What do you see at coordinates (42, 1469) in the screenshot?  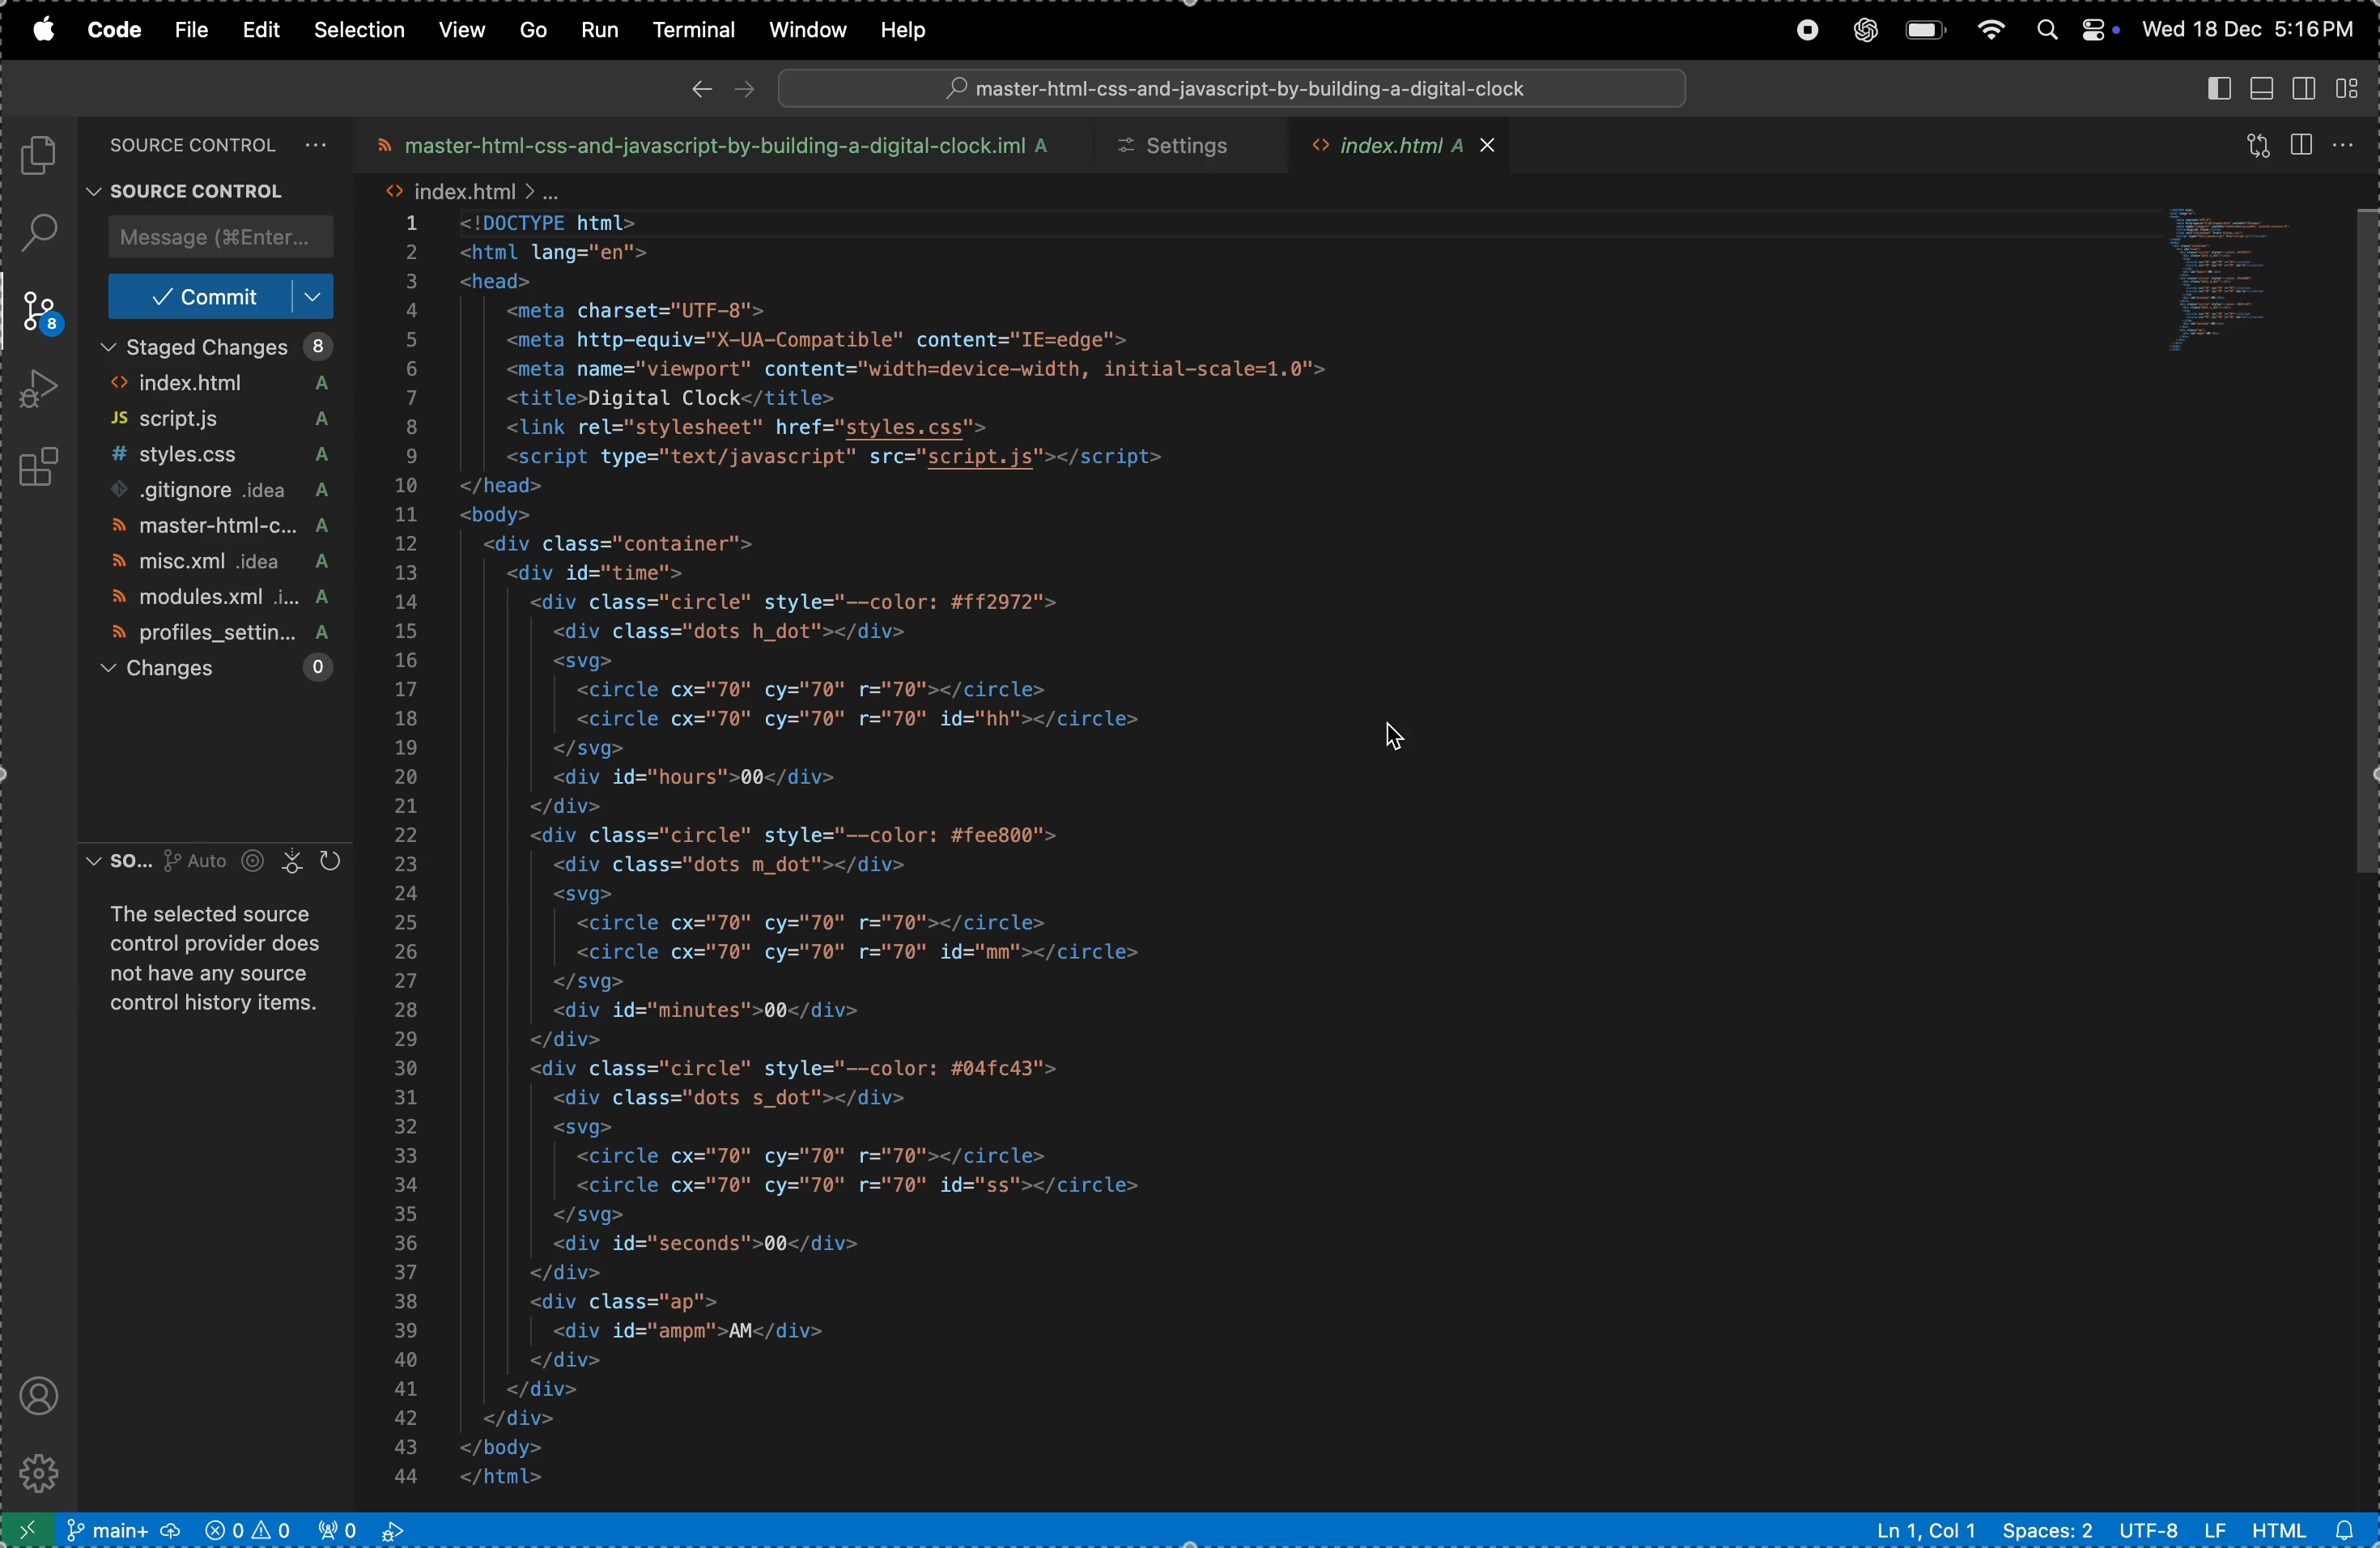 I see `settings` at bounding box center [42, 1469].